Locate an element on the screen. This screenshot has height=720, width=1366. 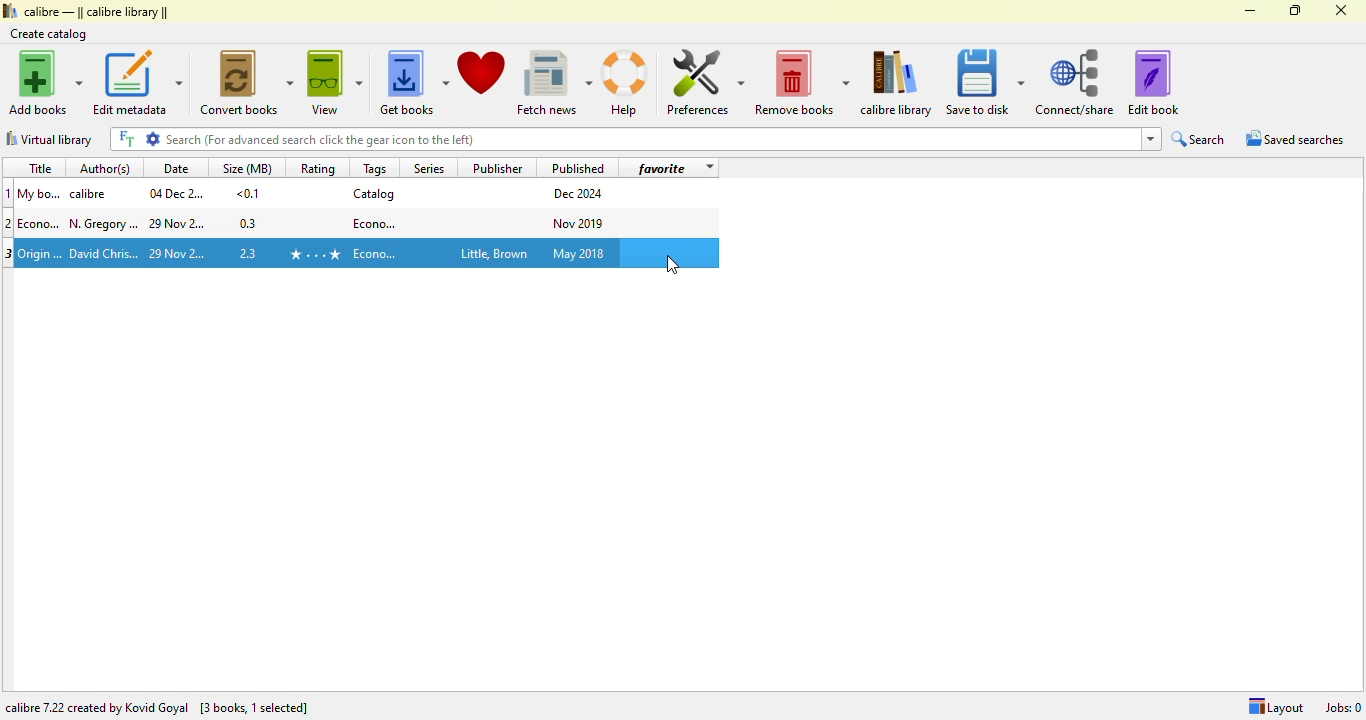
rating is located at coordinates (314, 254).